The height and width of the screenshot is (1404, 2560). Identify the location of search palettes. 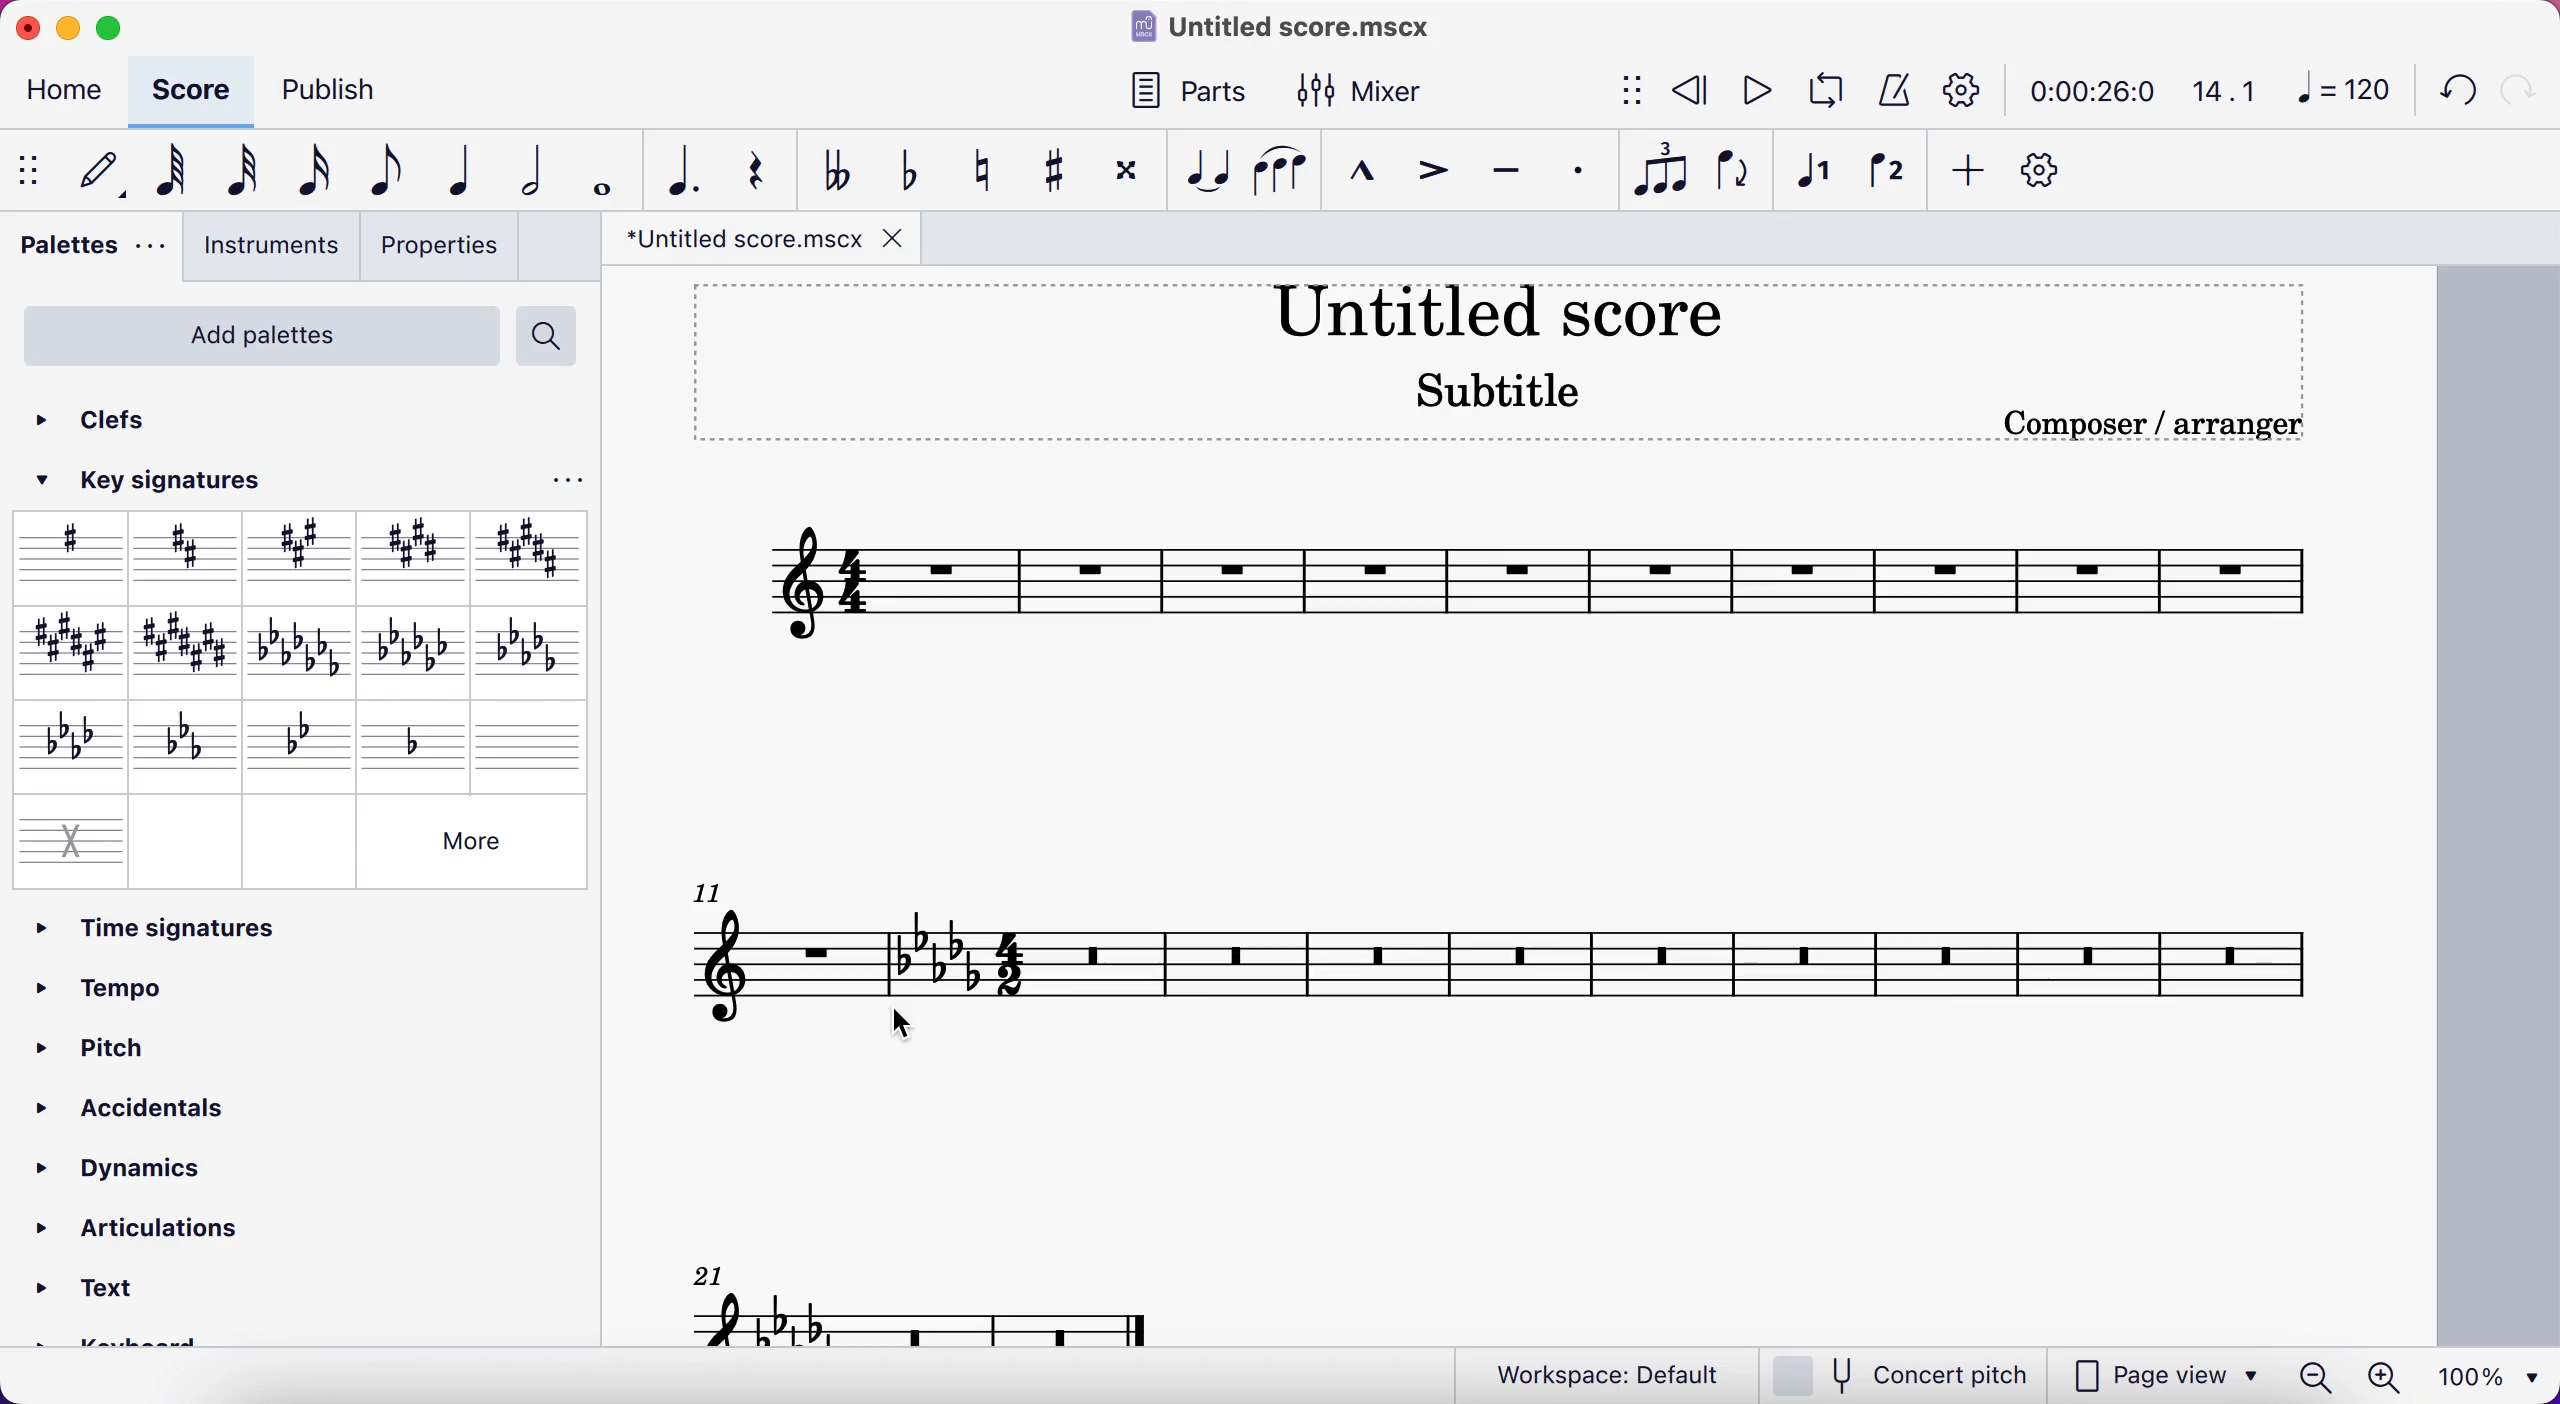
(550, 335).